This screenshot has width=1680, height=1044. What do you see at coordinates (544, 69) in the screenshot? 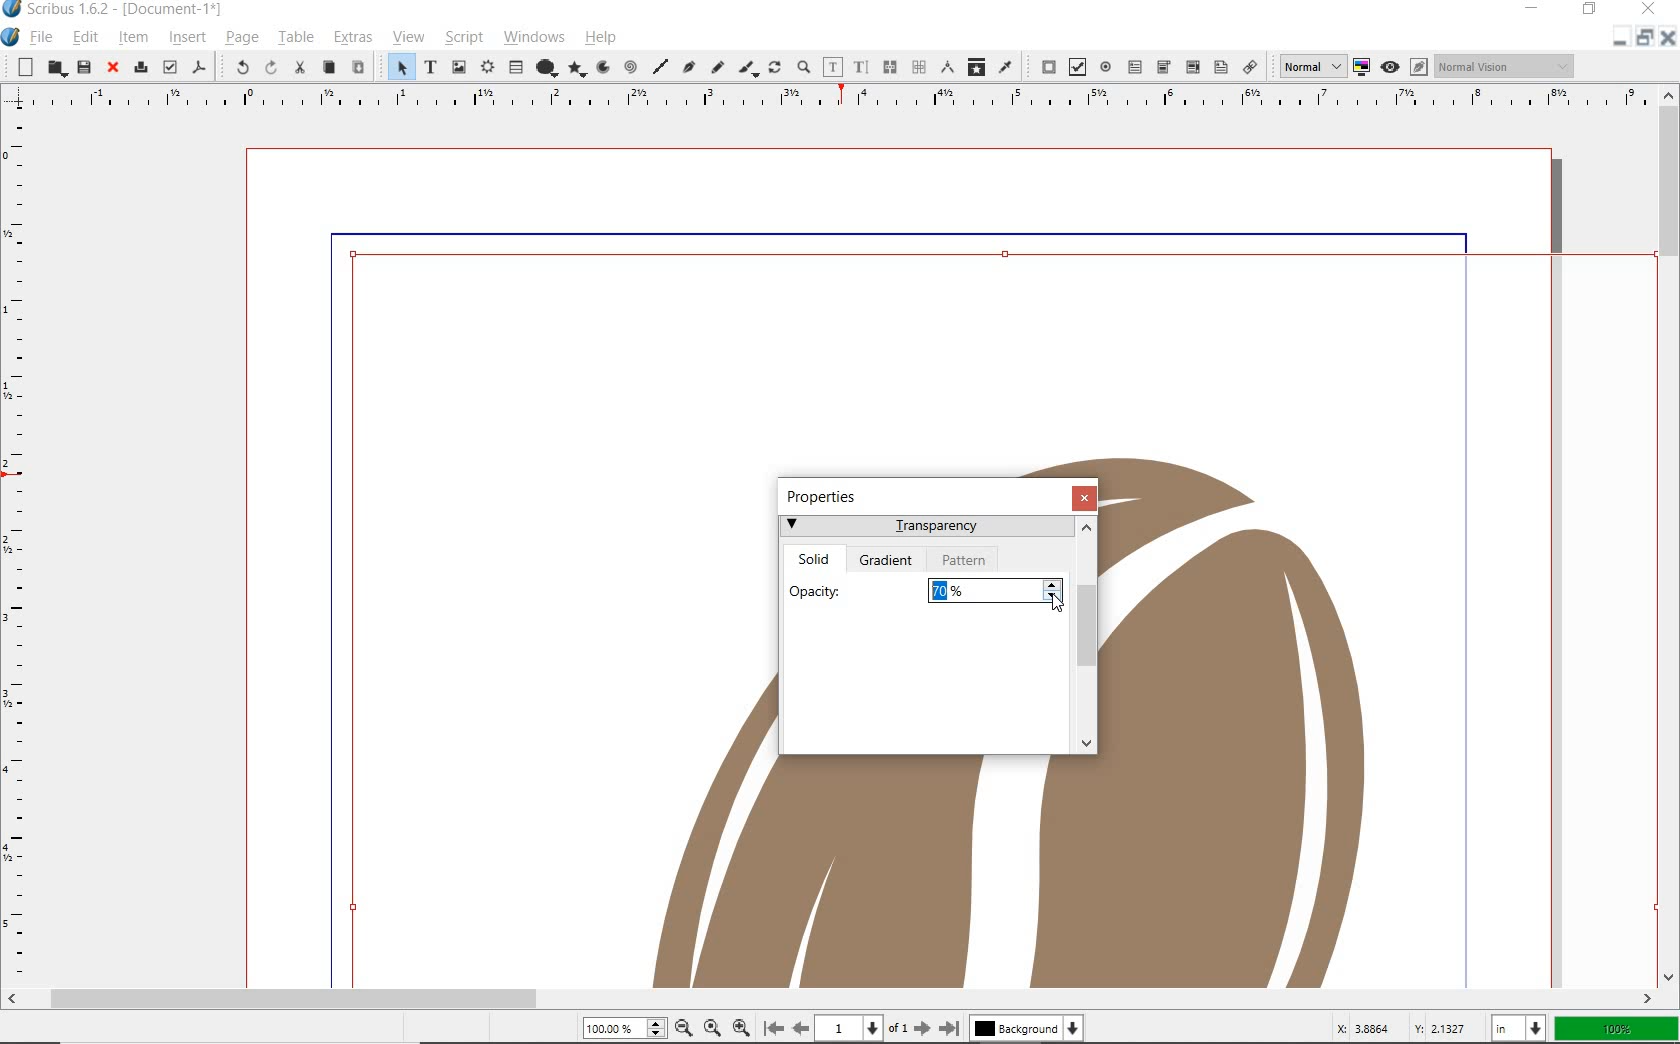
I see `shape` at bounding box center [544, 69].